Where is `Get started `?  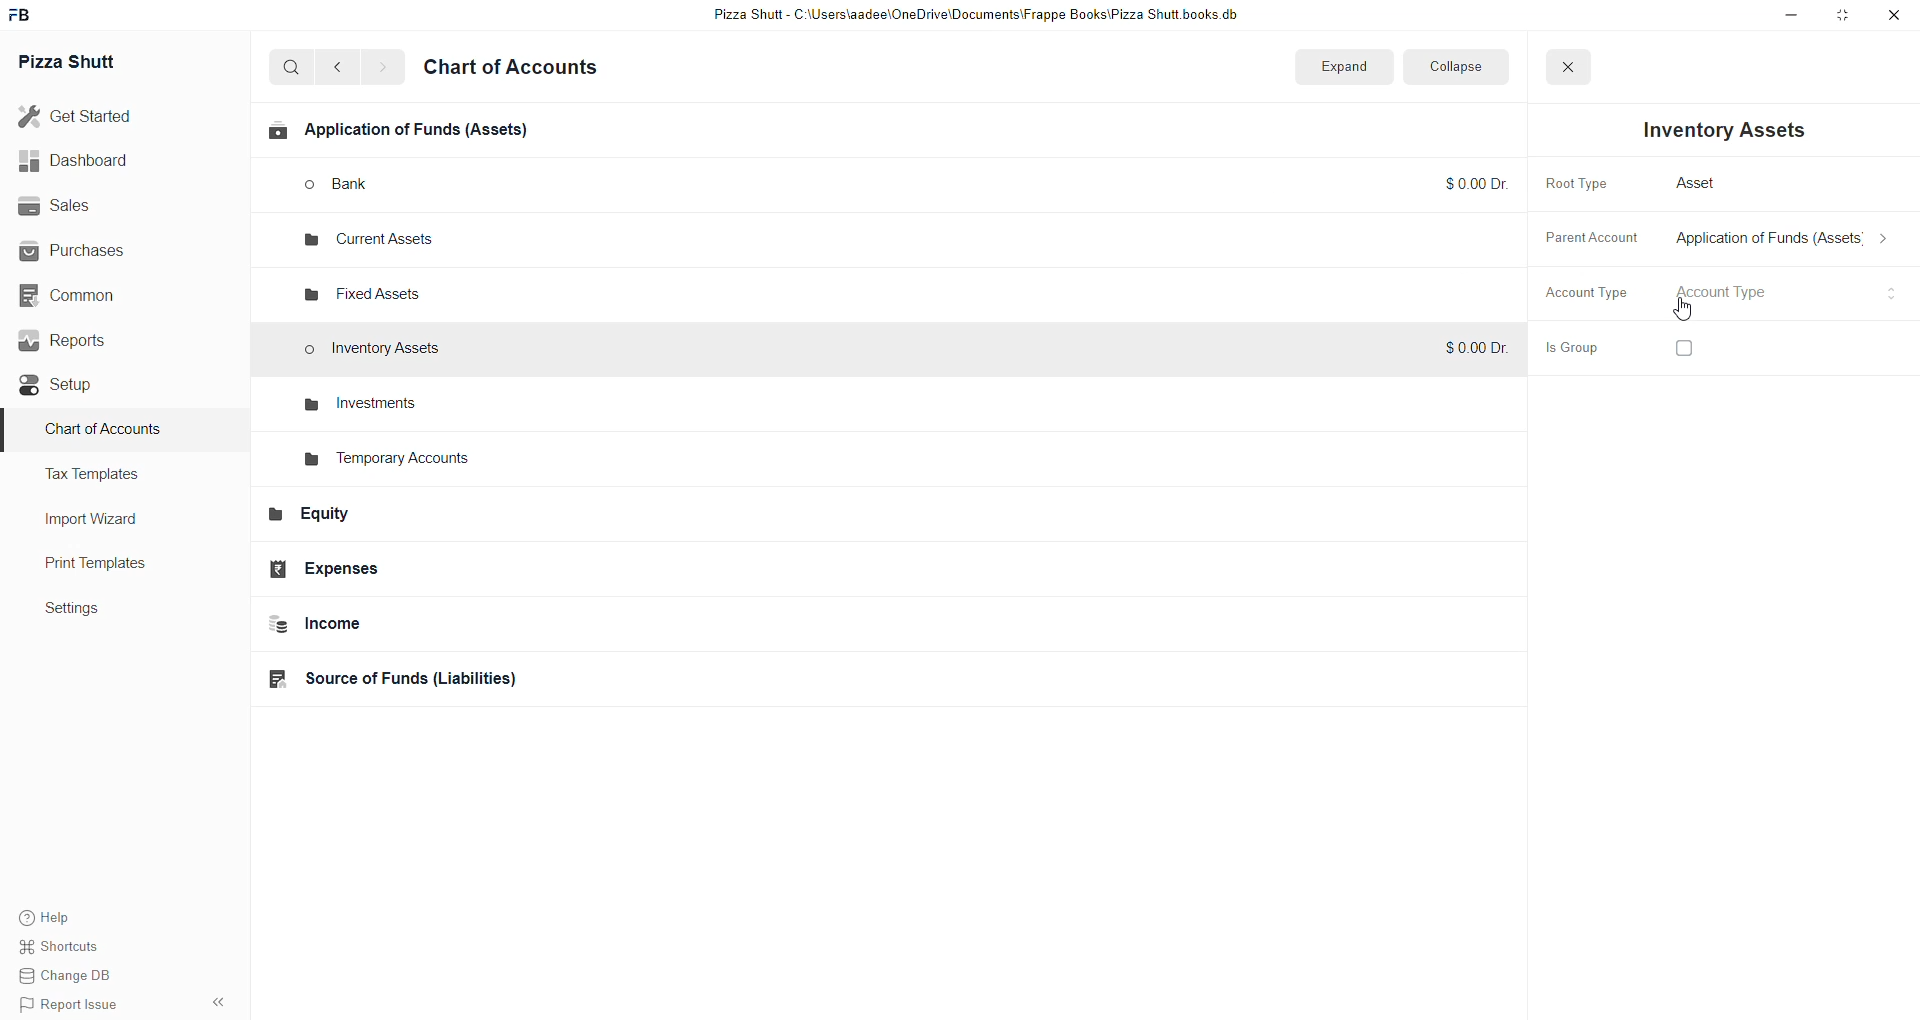
Get started  is located at coordinates (87, 116).